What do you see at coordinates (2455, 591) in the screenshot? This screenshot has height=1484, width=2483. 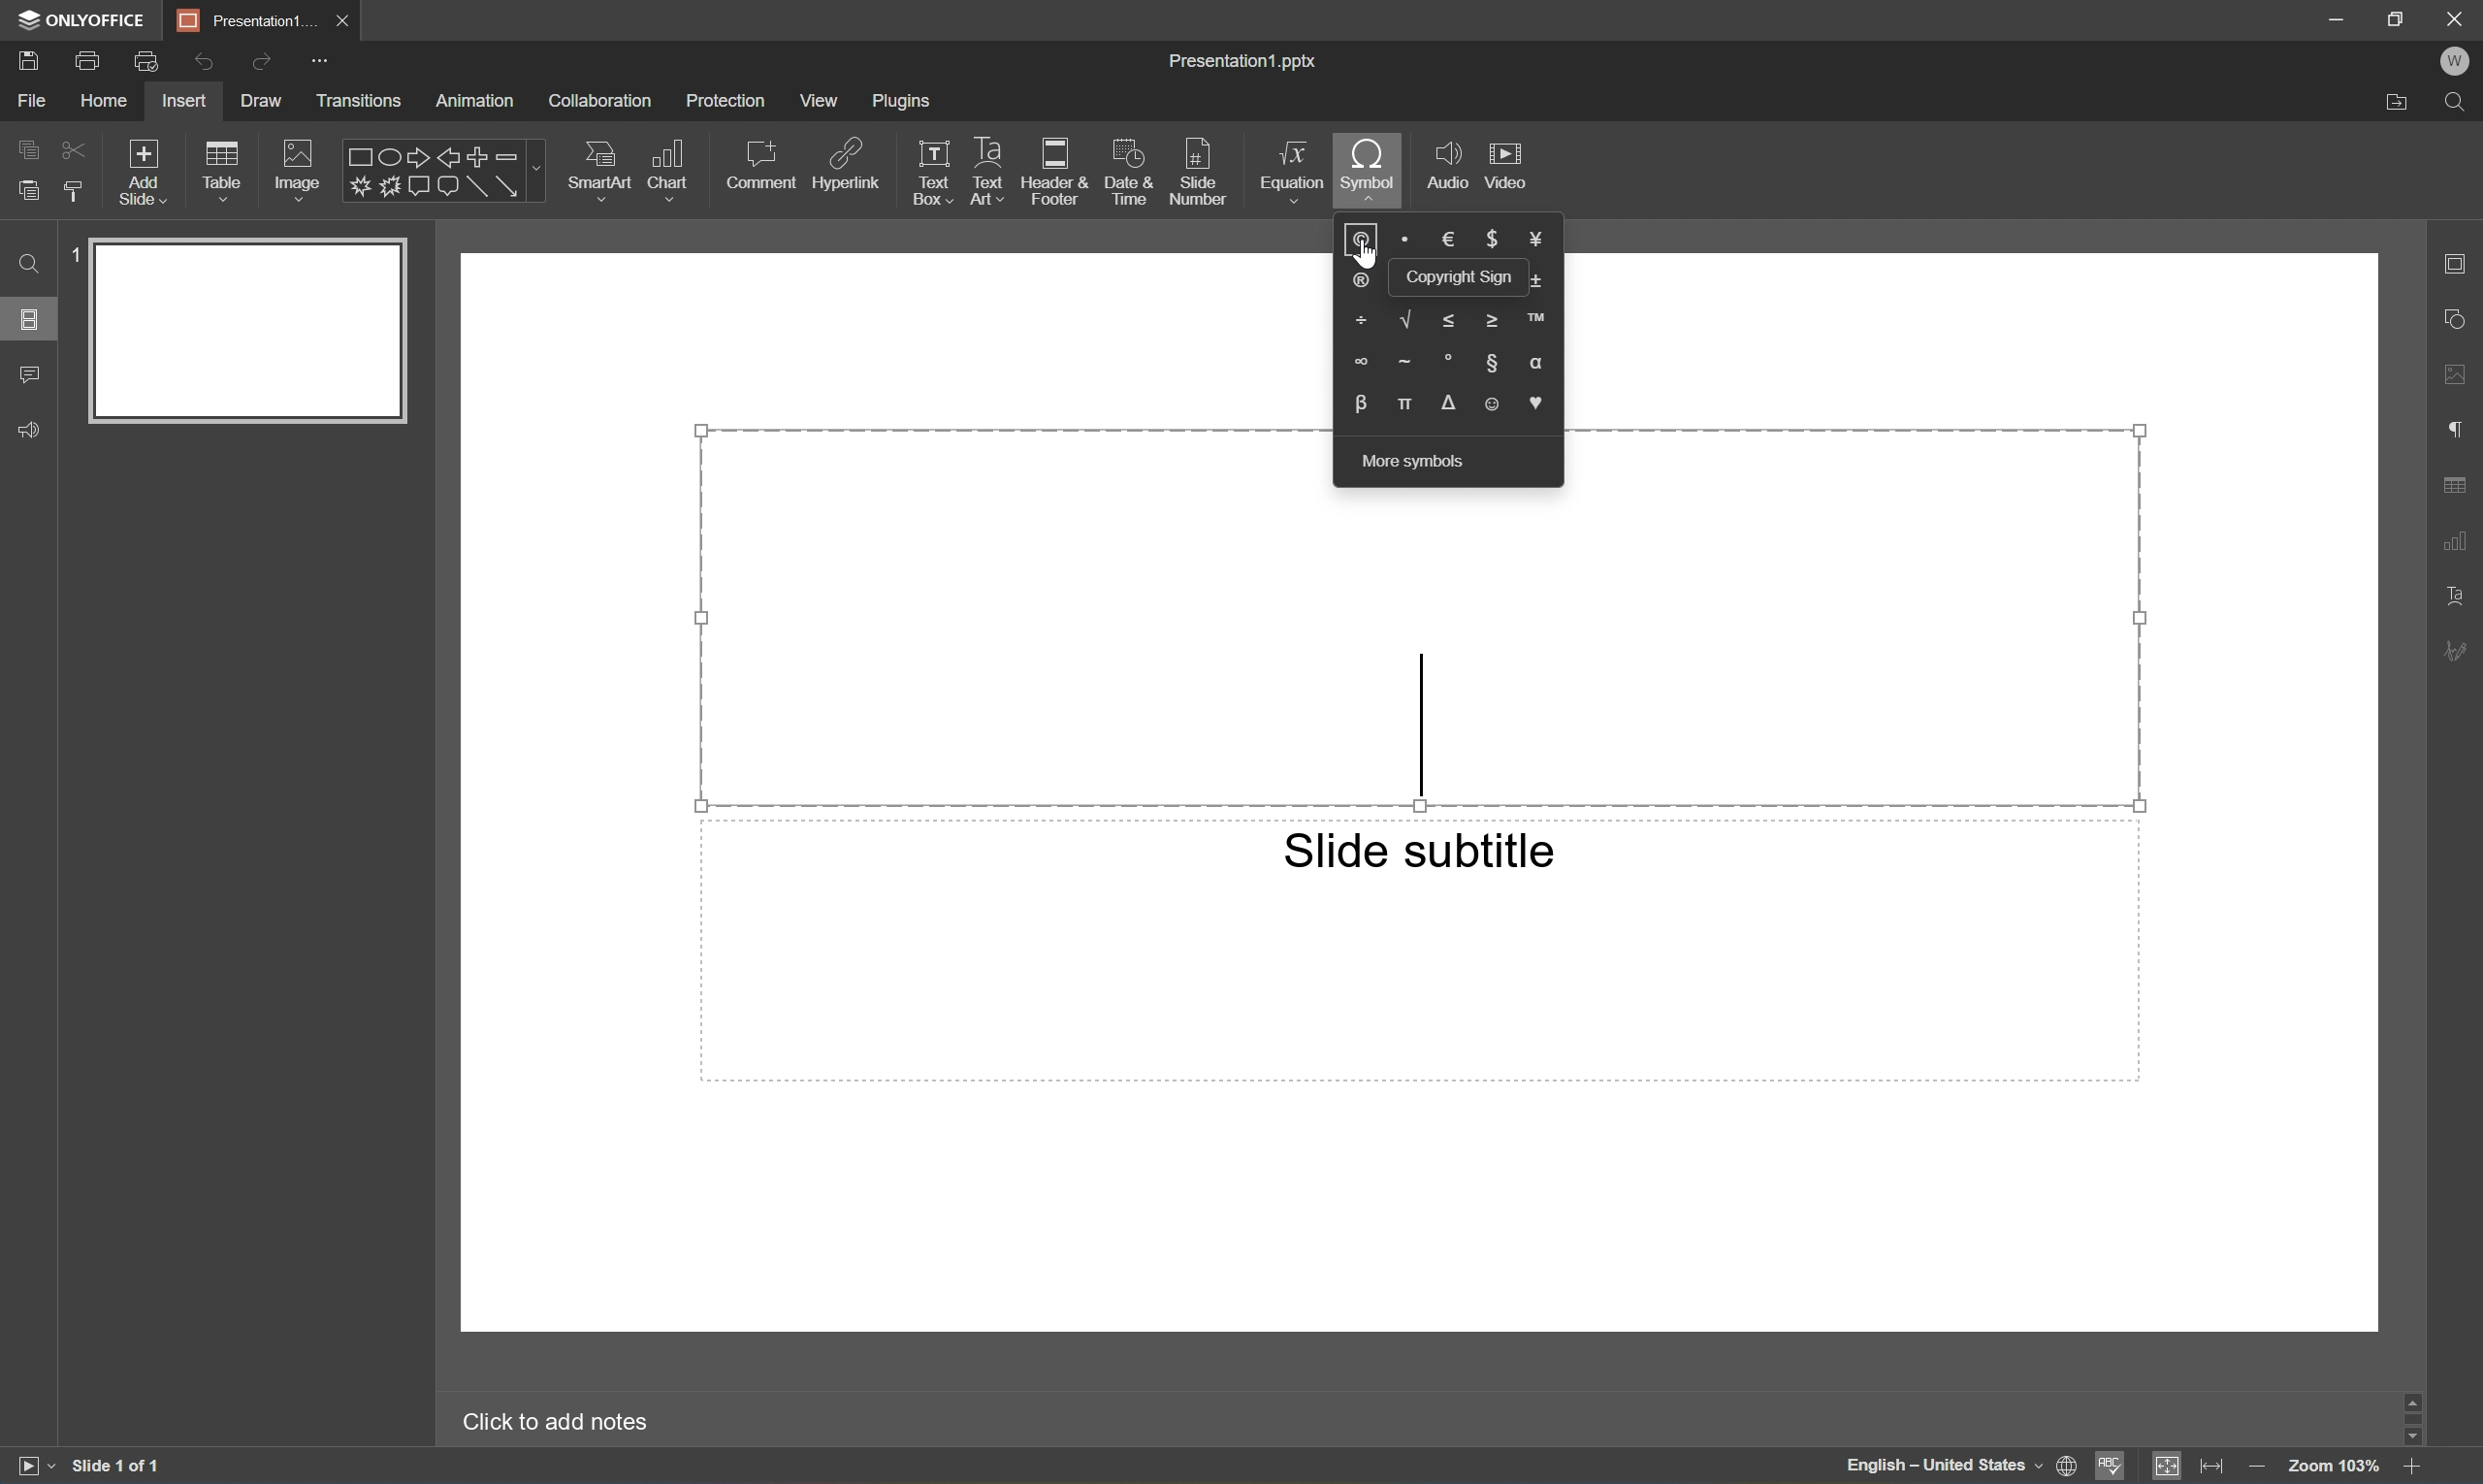 I see `Text Art settings` at bounding box center [2455, 591].